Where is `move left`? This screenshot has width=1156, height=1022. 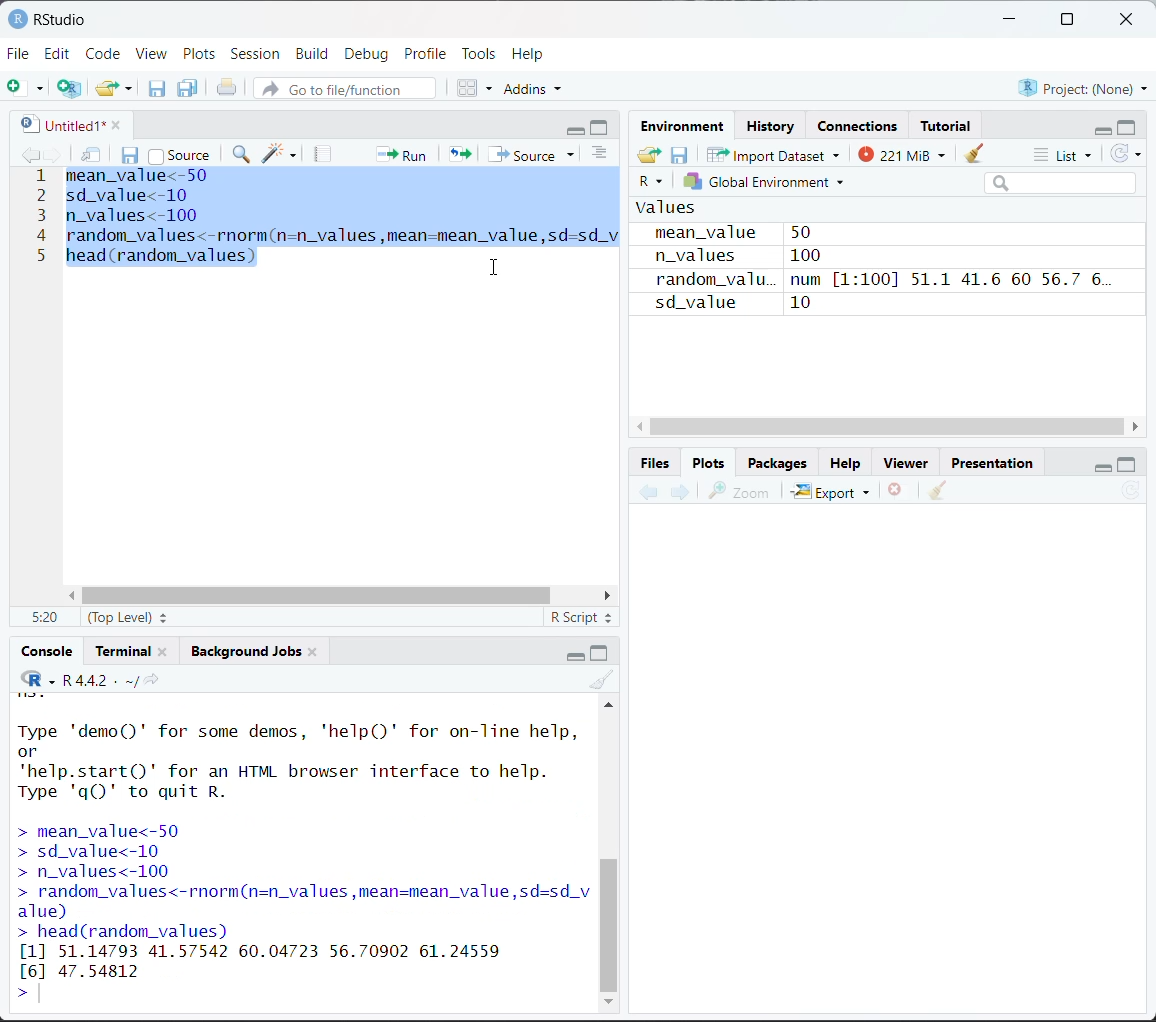 move left is located at coordinates (76, 596).